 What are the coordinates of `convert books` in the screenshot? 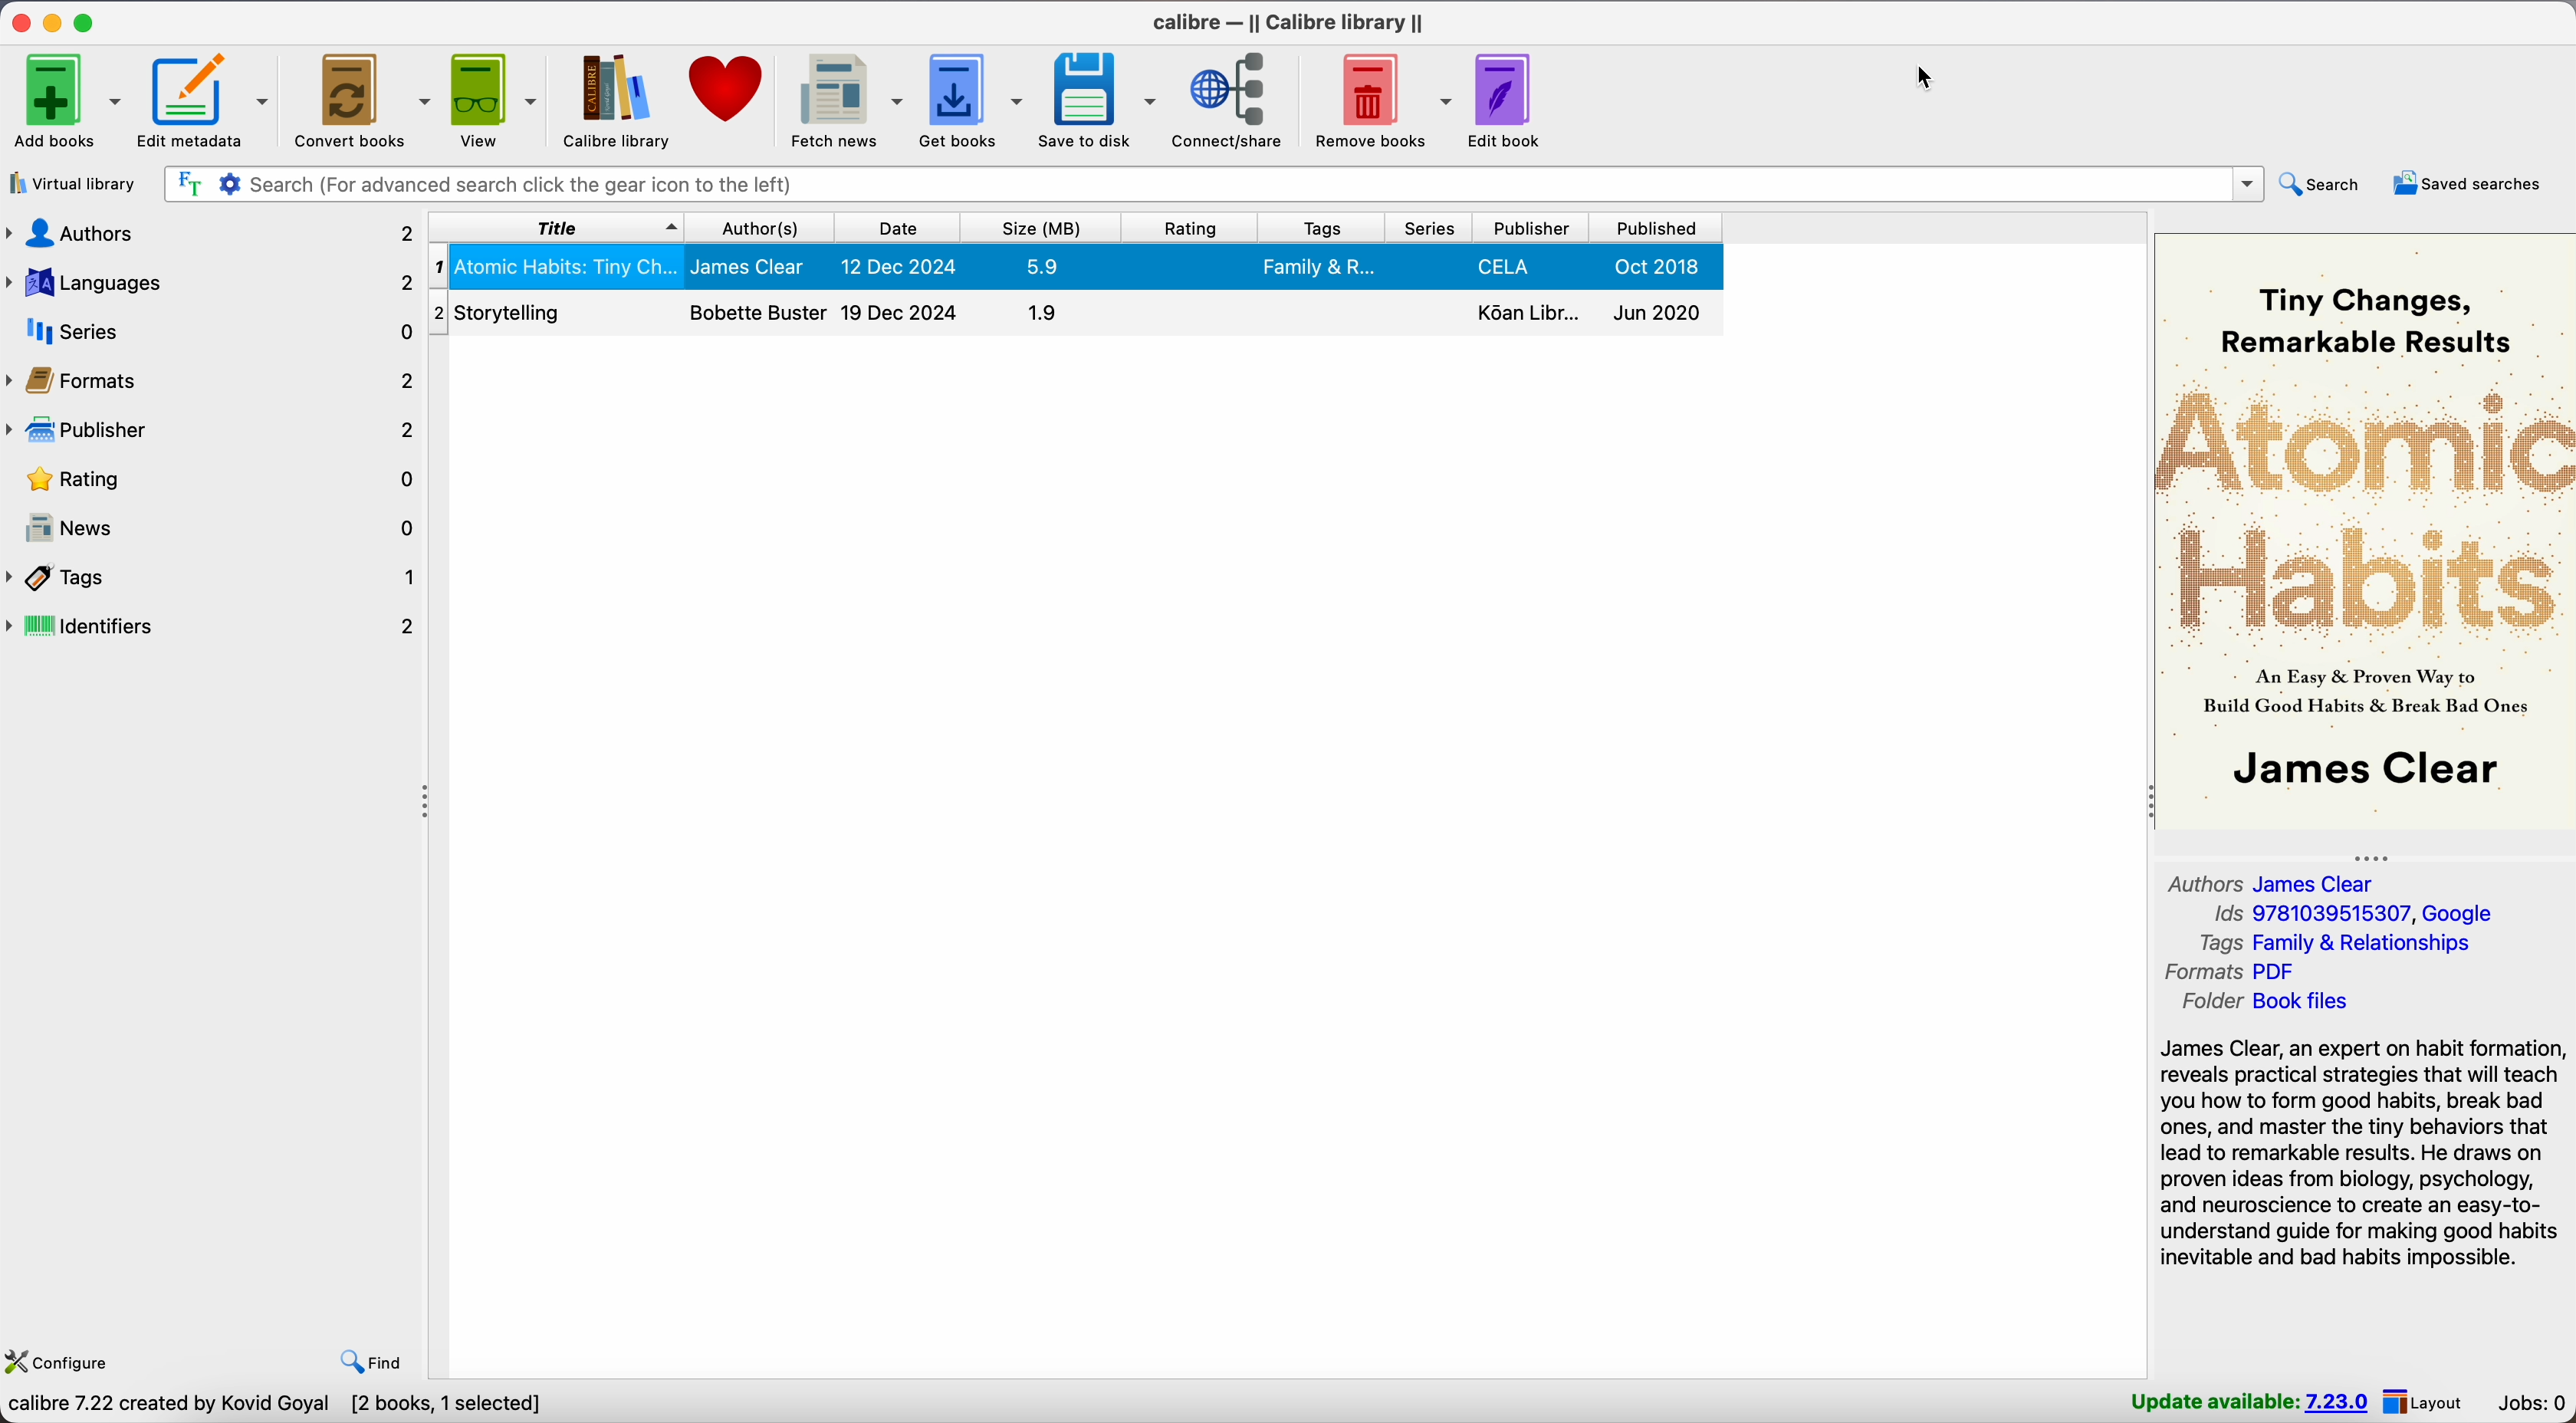 It's located at (360, 102).